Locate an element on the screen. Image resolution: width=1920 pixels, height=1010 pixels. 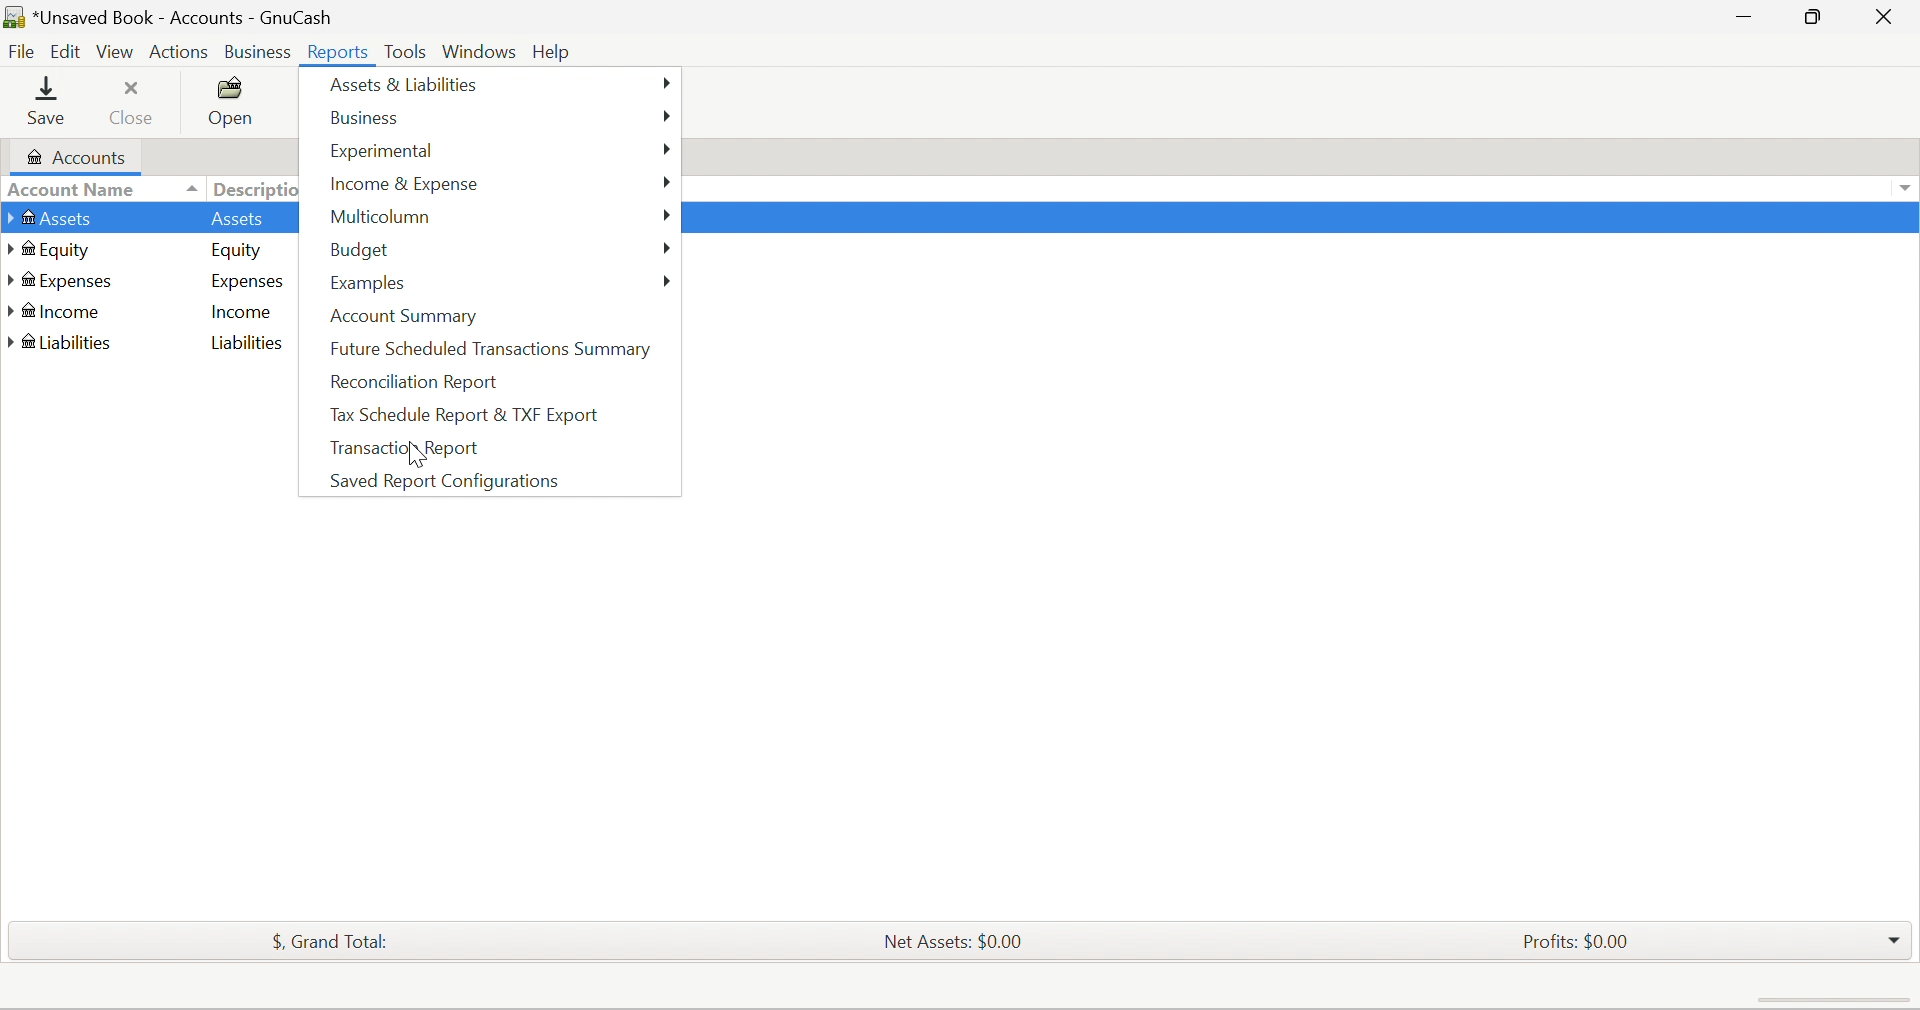
More is located at coordinates (668, 245).